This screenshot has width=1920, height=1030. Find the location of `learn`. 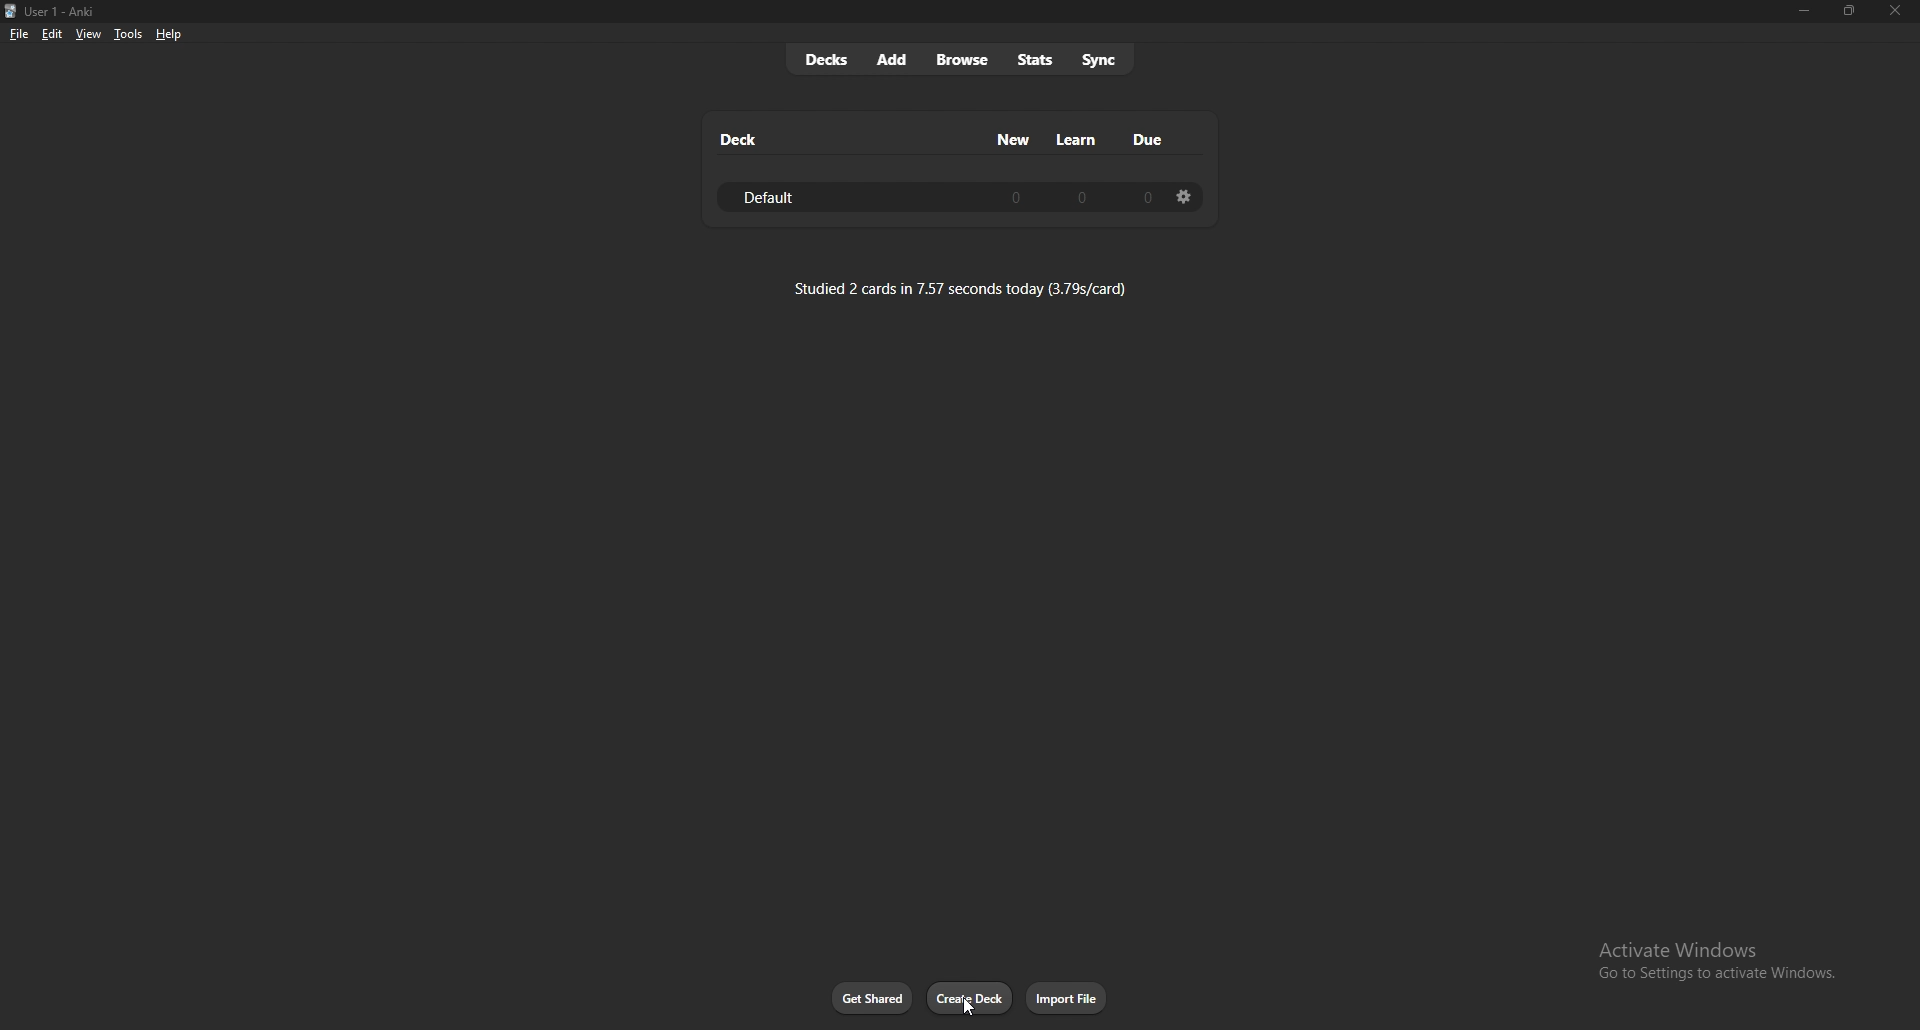

learn is located at coordinates (1077, 140).